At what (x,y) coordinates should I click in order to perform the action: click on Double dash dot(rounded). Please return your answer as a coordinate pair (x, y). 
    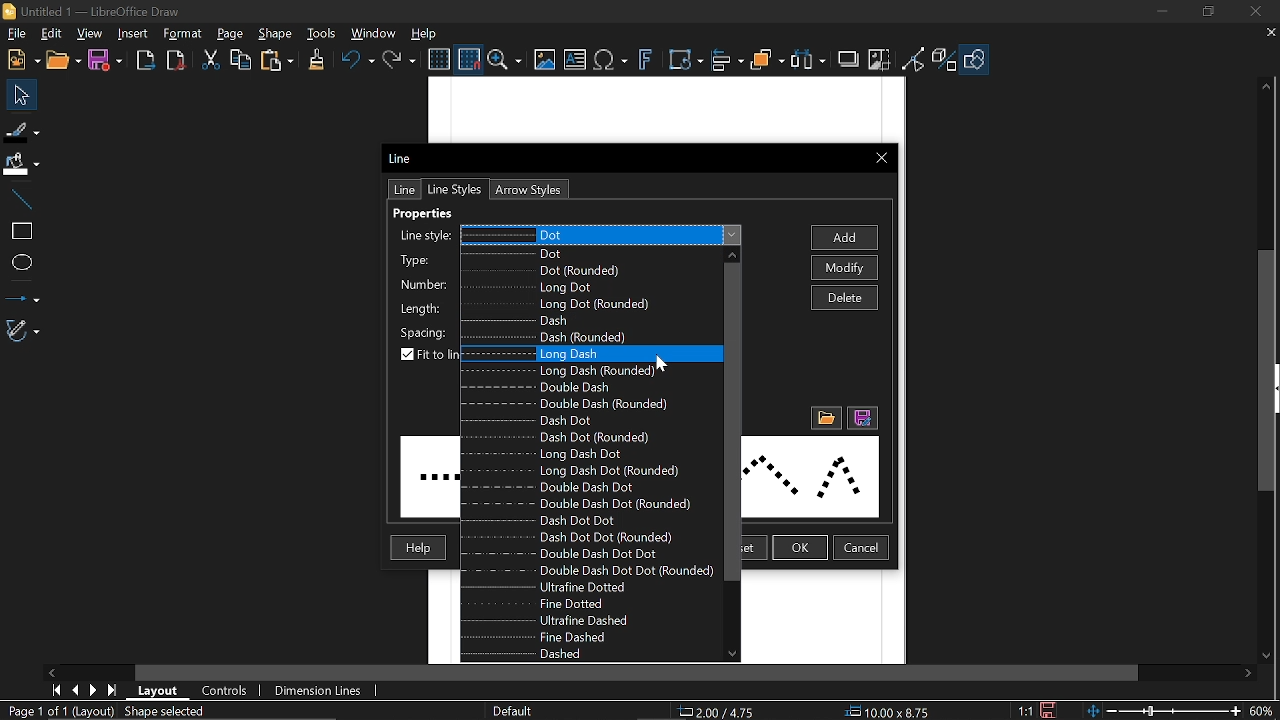
    Looking at the image, I should click on (590, 505).